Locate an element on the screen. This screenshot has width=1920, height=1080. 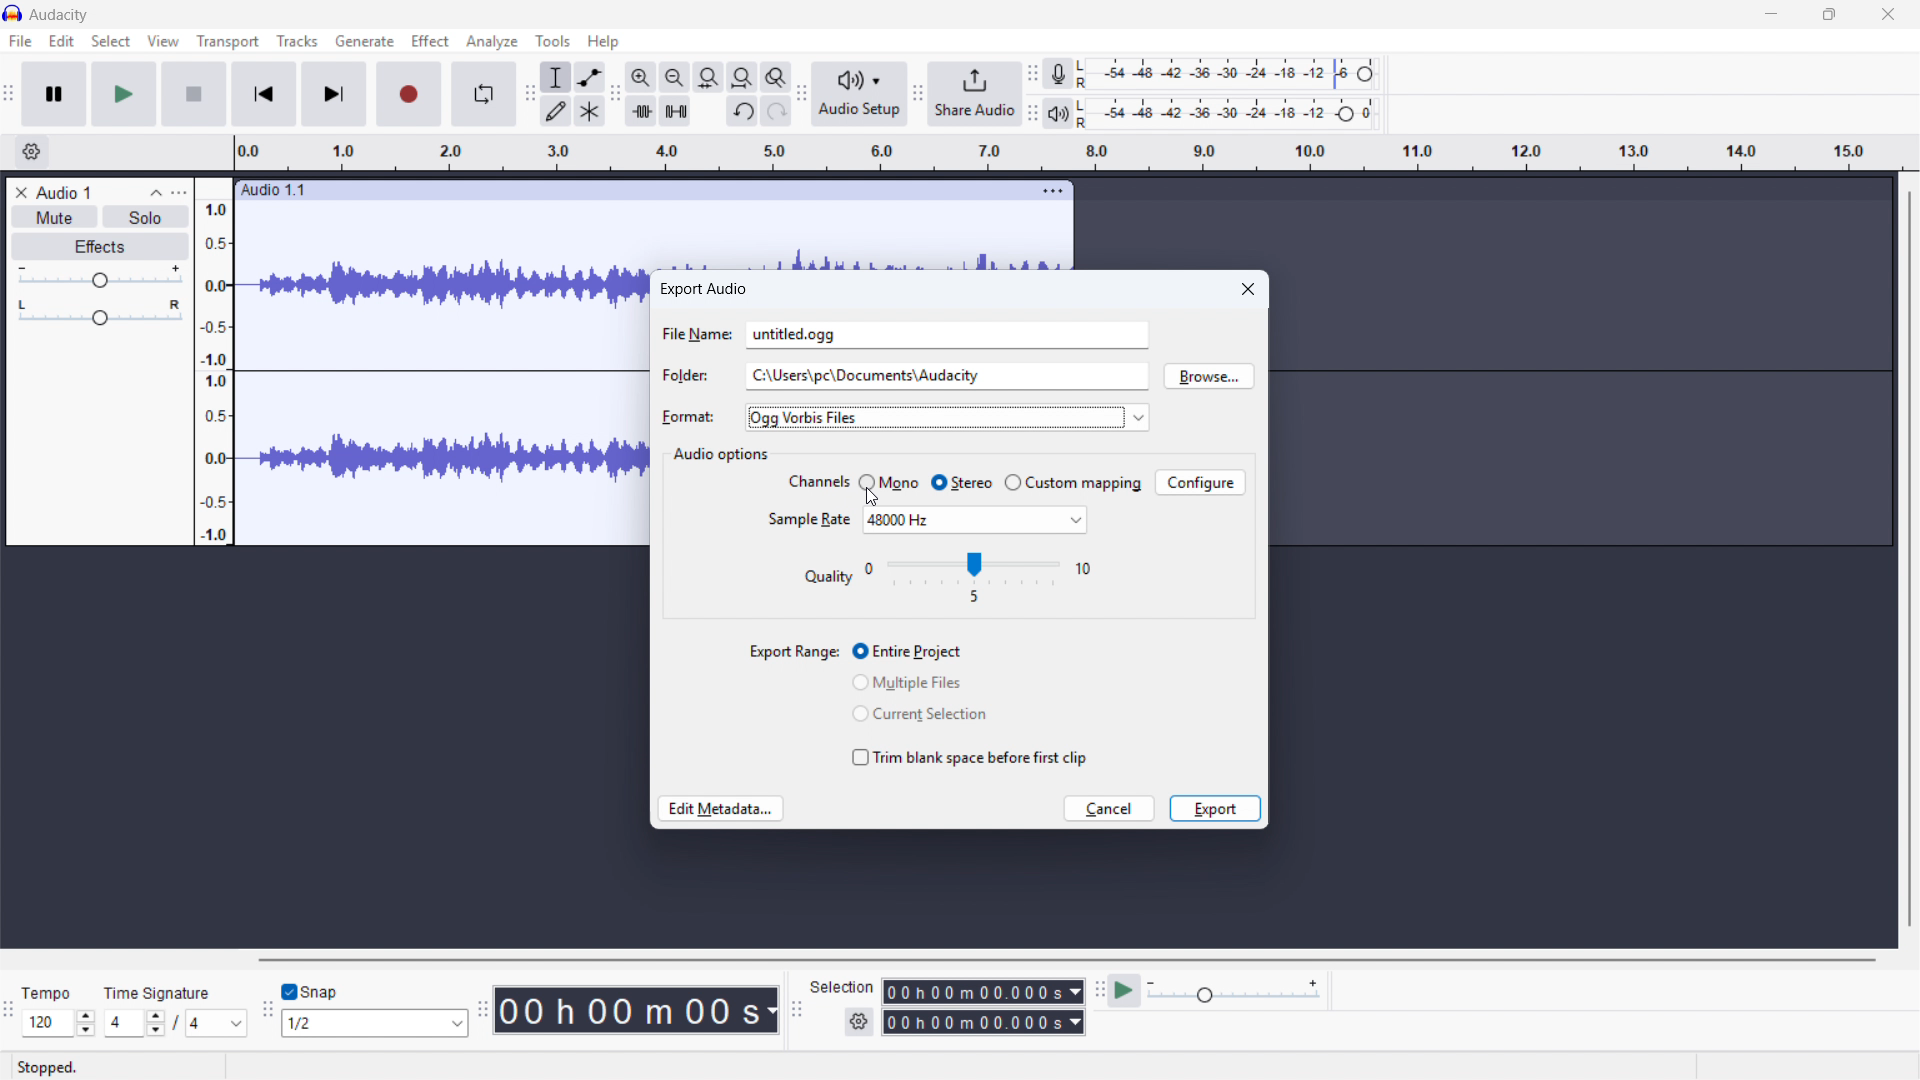
Export  is located at coordinates (1215, 810).